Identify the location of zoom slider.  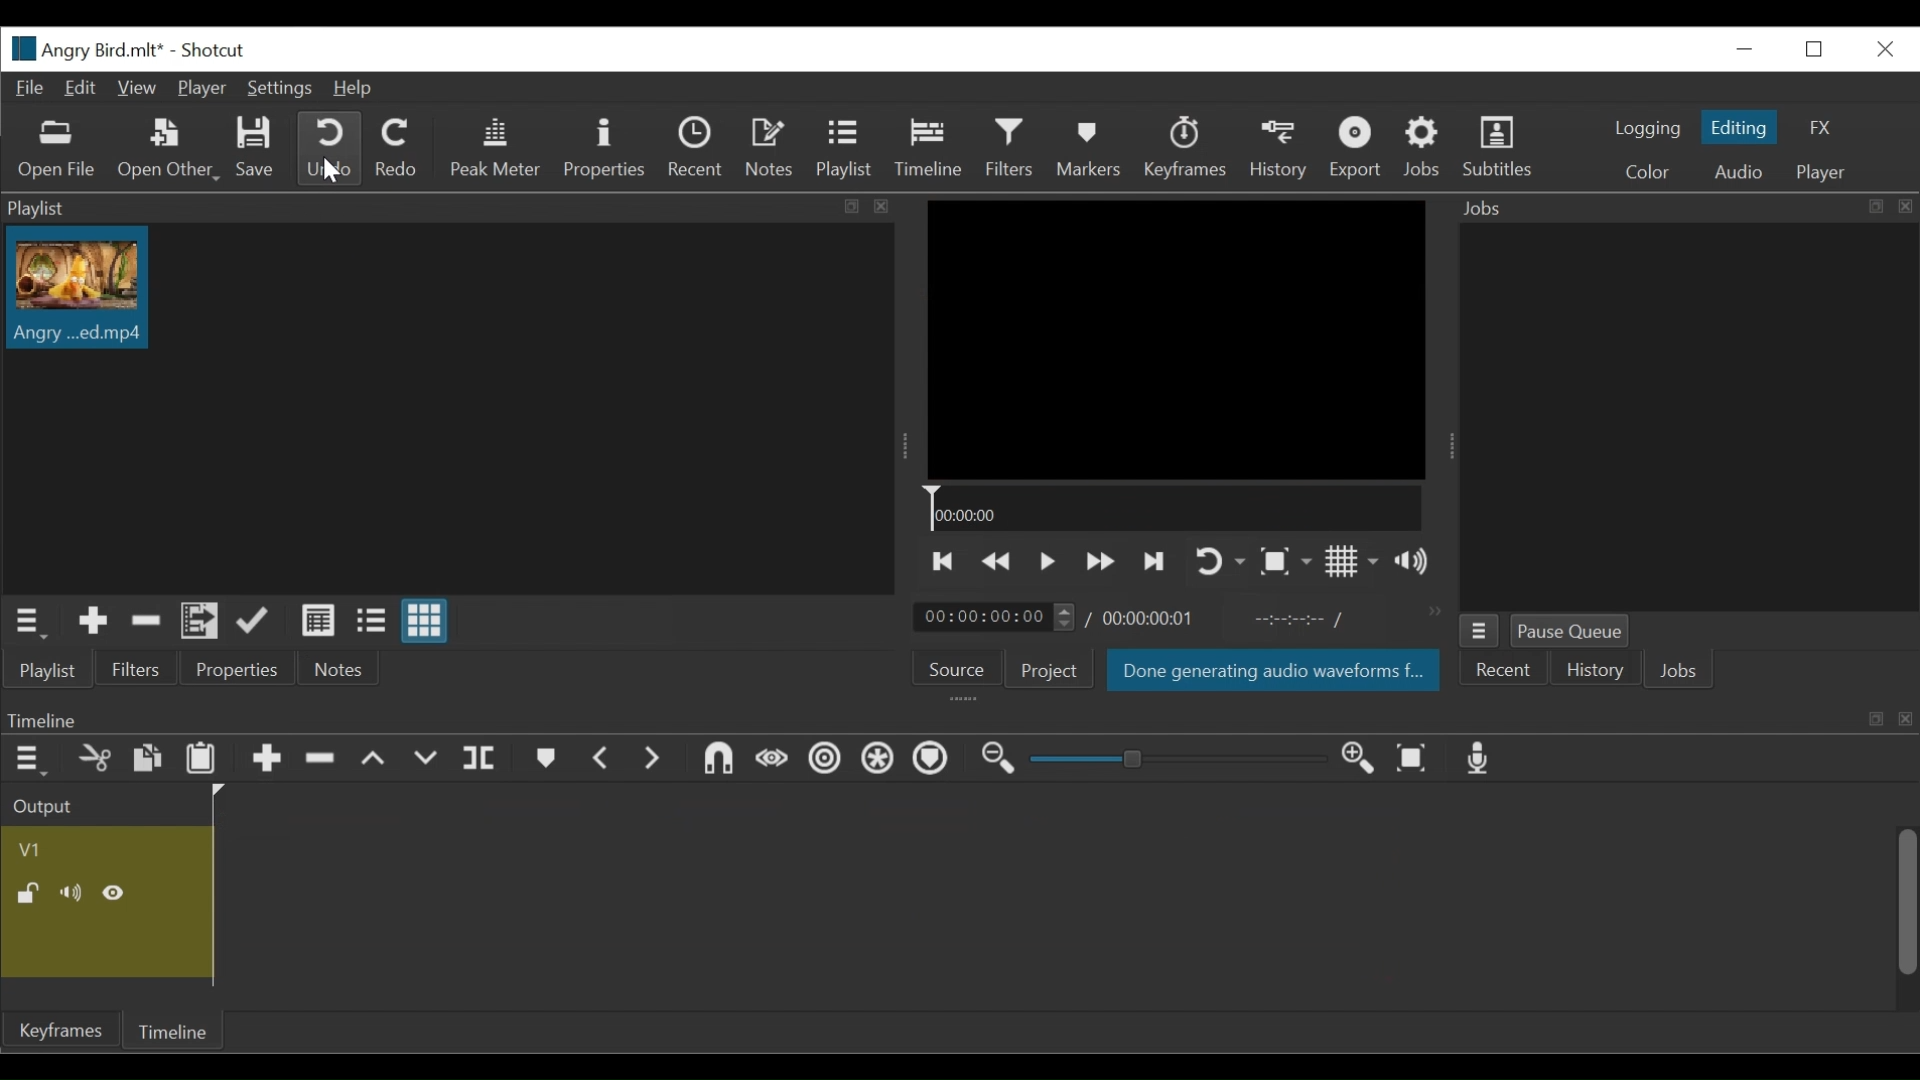
(1173, 761).